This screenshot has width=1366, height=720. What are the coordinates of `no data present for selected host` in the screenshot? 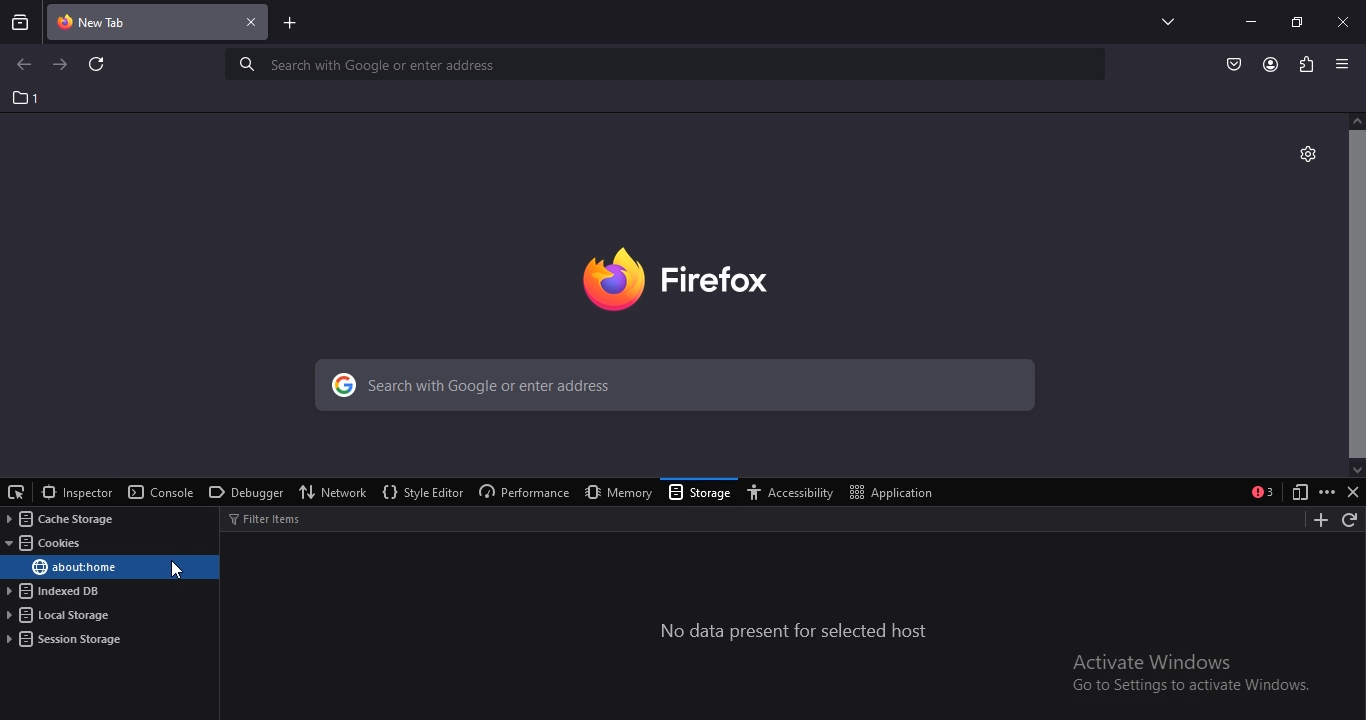 It's located at (795, 632).